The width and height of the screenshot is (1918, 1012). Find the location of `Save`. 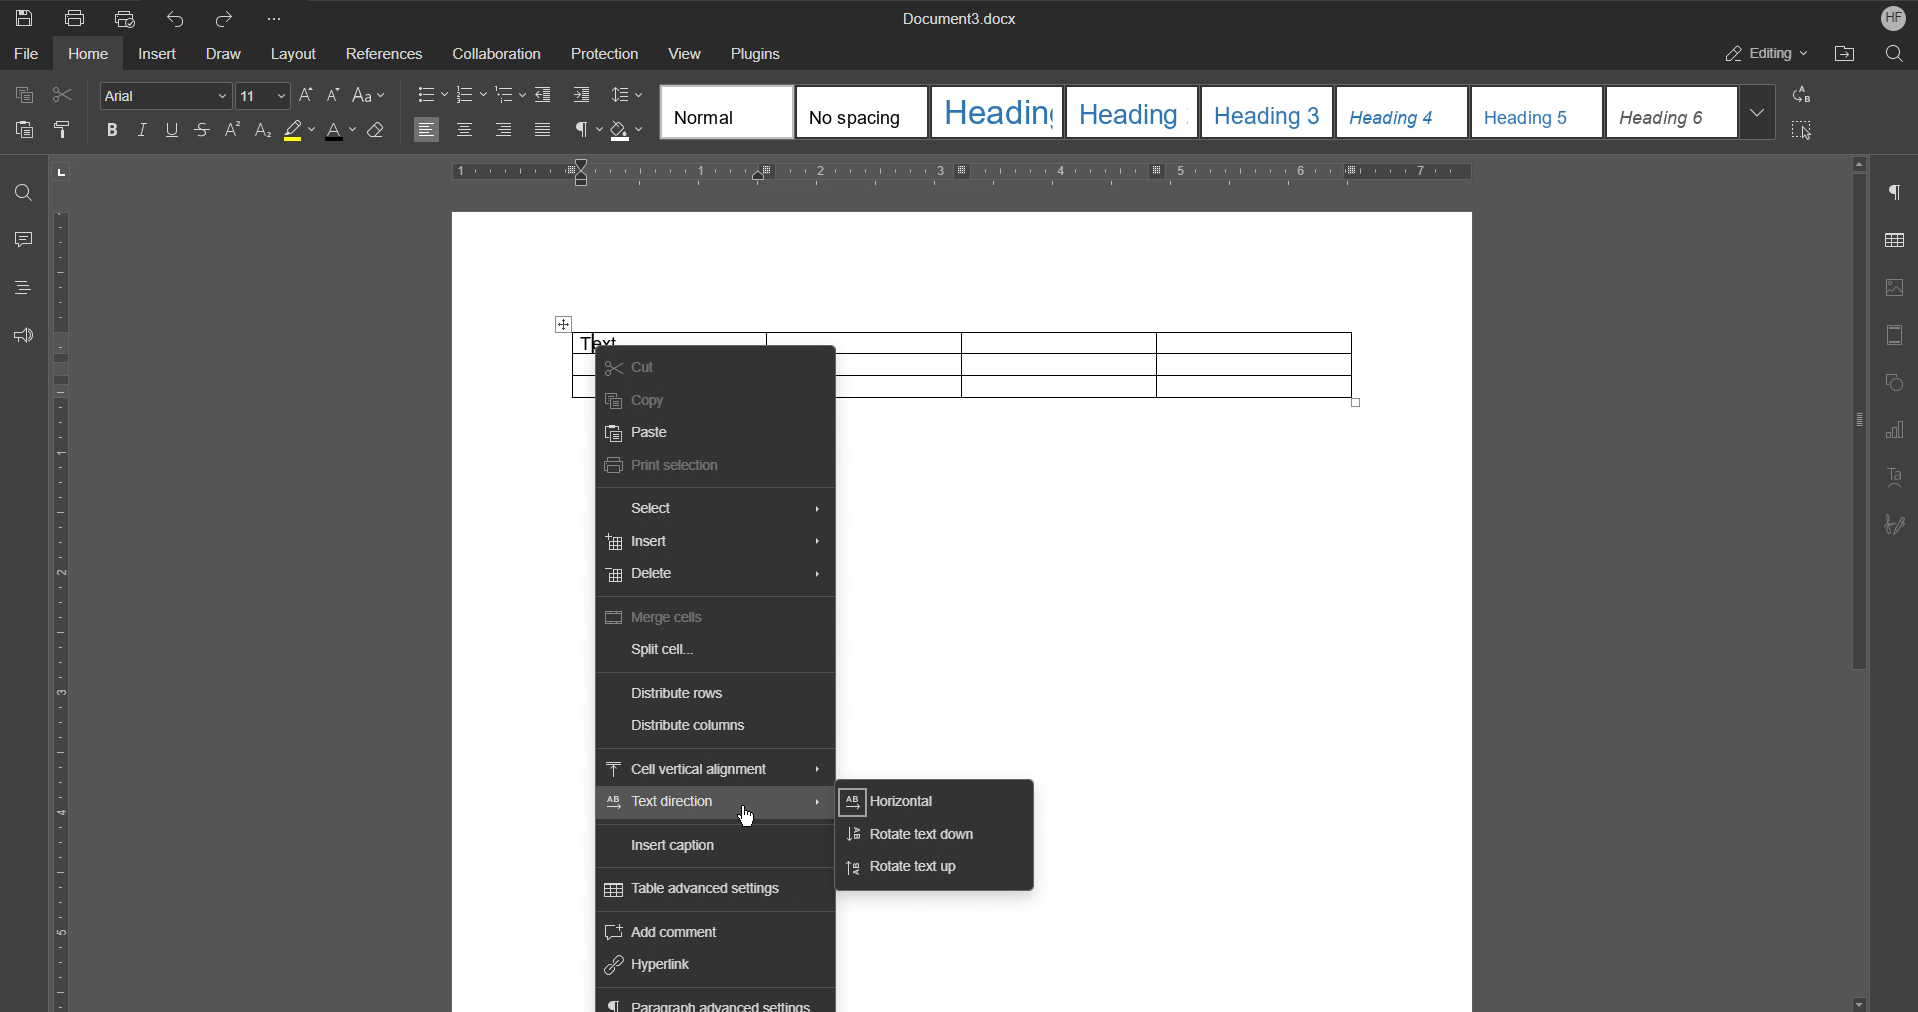

Save is located at coordinates (23, 16).